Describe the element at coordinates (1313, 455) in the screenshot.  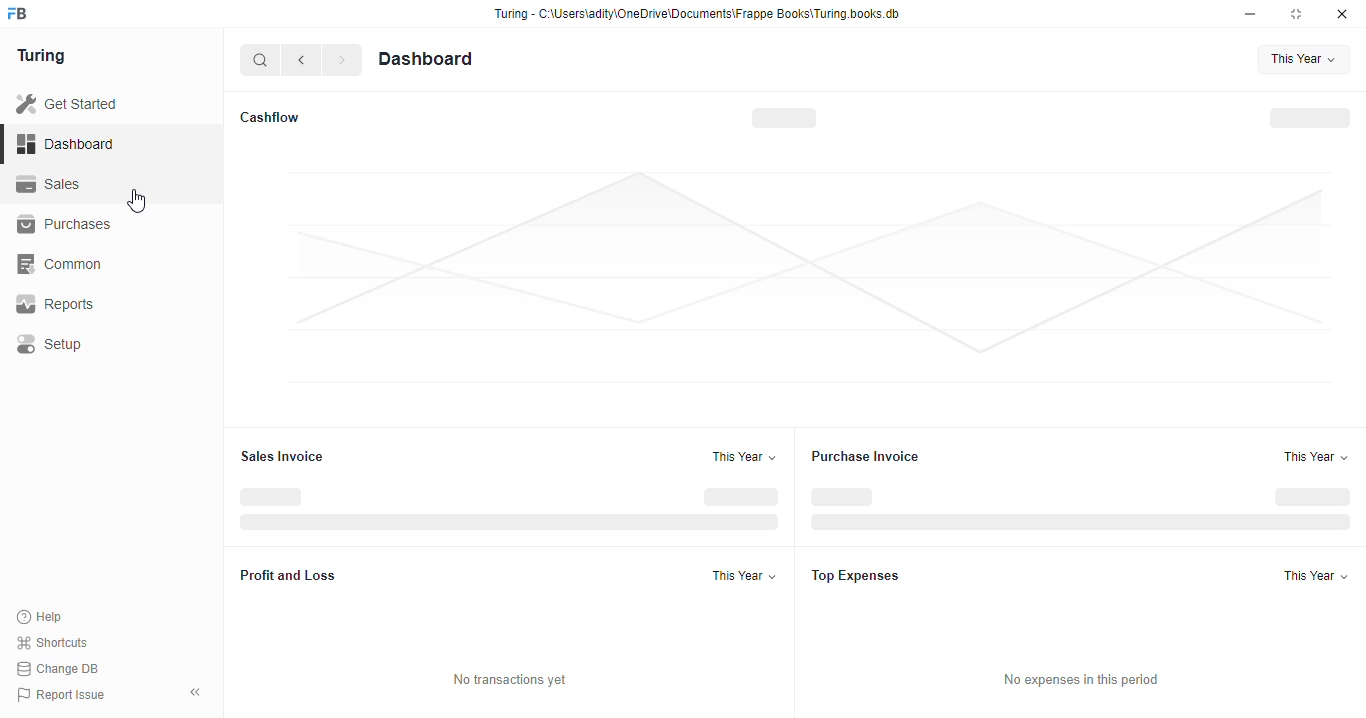
I see `This Year` at that location.